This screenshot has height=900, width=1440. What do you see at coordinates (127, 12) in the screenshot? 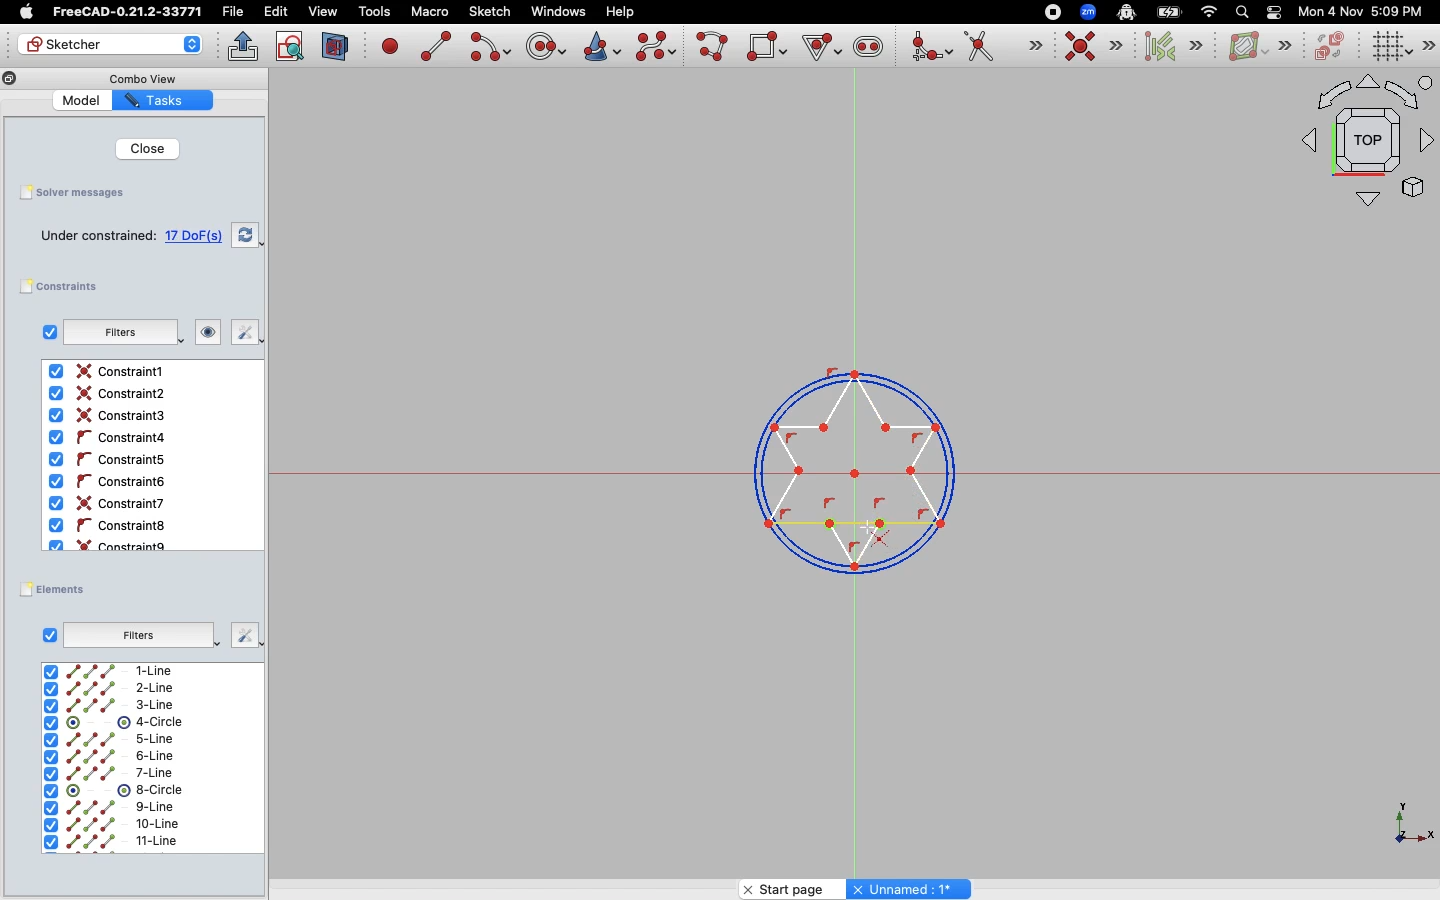
I see `FreeCAD-0.21.2-33771` at bounding box center [127, 12].